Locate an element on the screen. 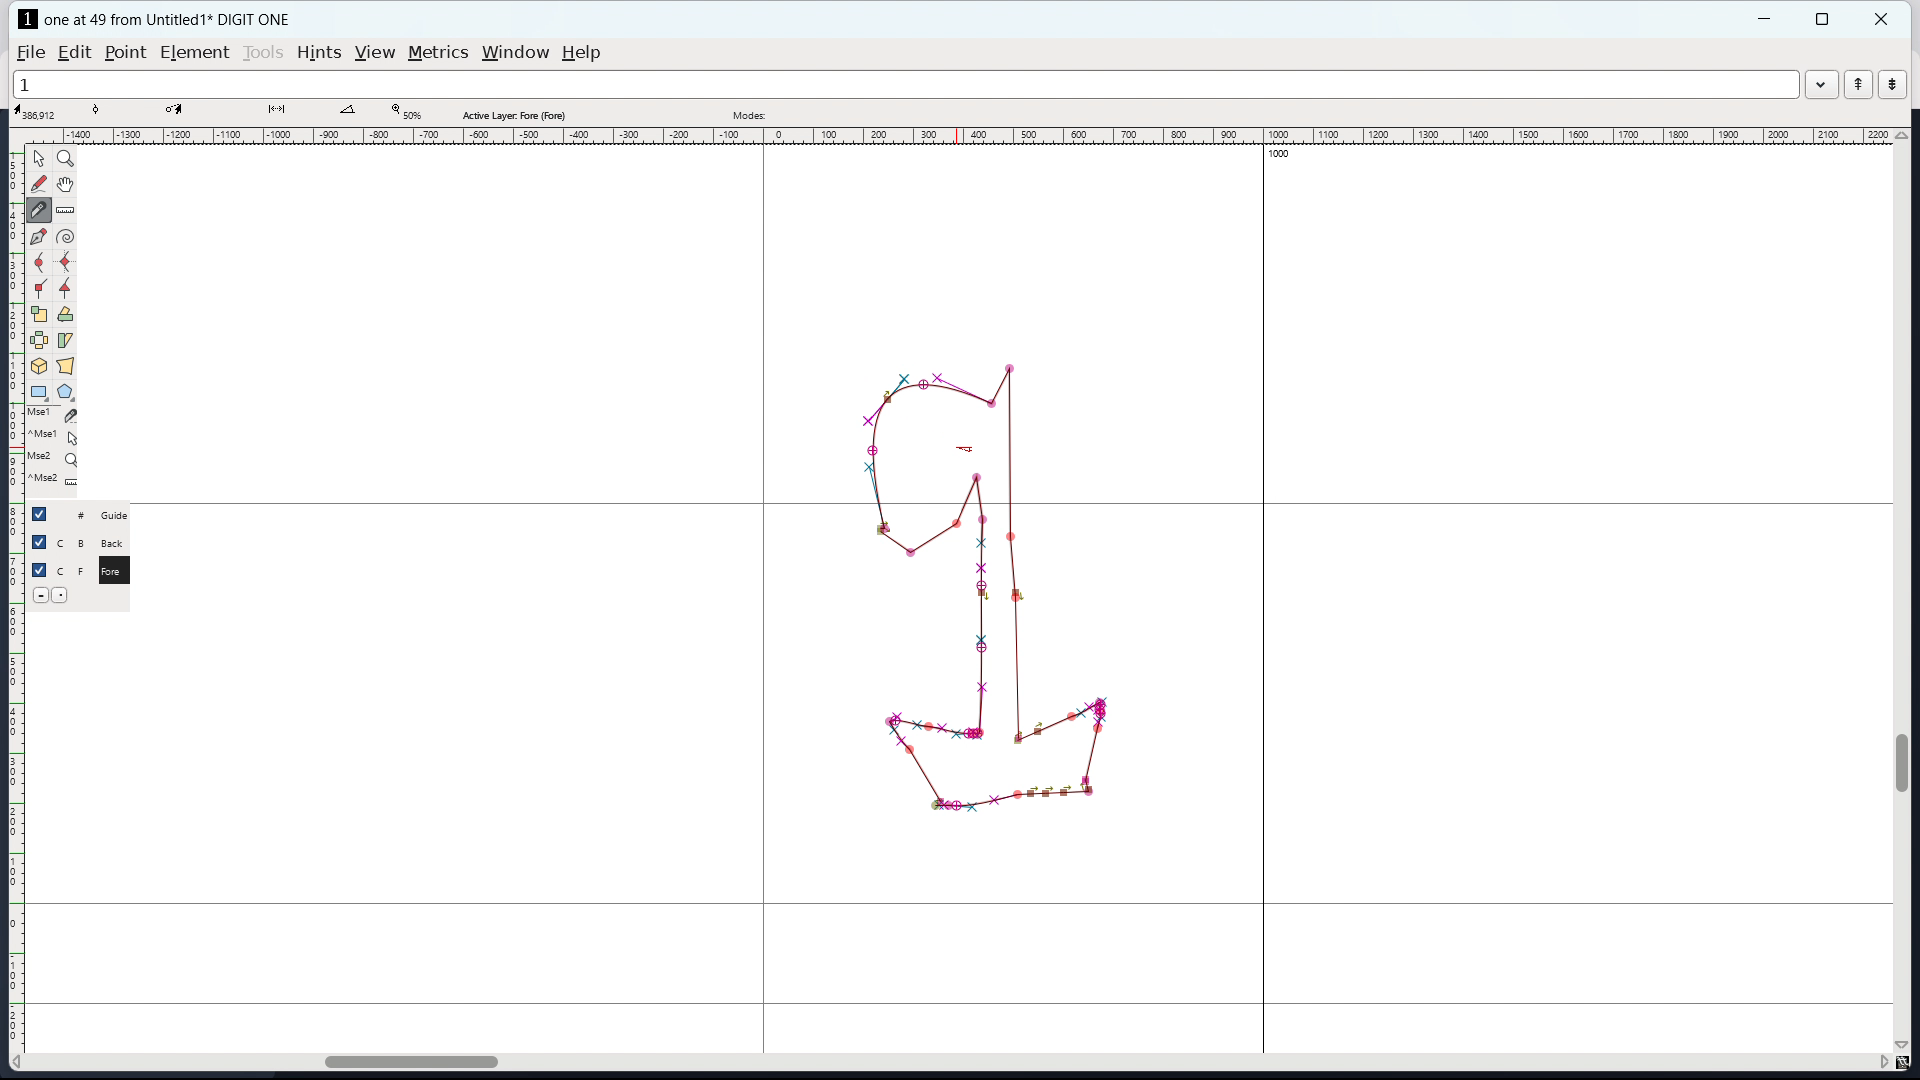 This screenshot has width=1920, height=1080. cut splines in two is located at coordinates (42, 212).